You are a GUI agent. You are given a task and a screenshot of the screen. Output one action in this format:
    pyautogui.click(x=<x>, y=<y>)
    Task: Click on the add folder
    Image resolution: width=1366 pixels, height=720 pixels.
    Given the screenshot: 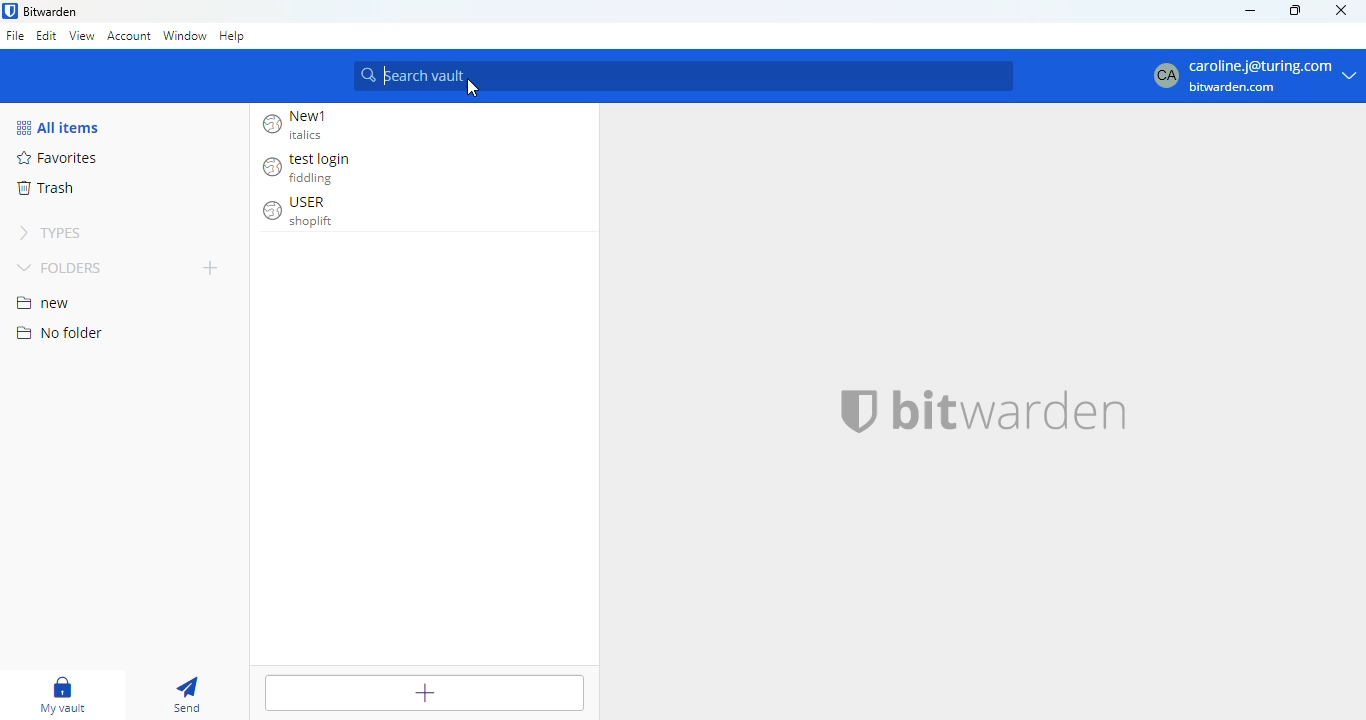 What is the action you would take?
    pyautogui.click(x=210, y=267)
    